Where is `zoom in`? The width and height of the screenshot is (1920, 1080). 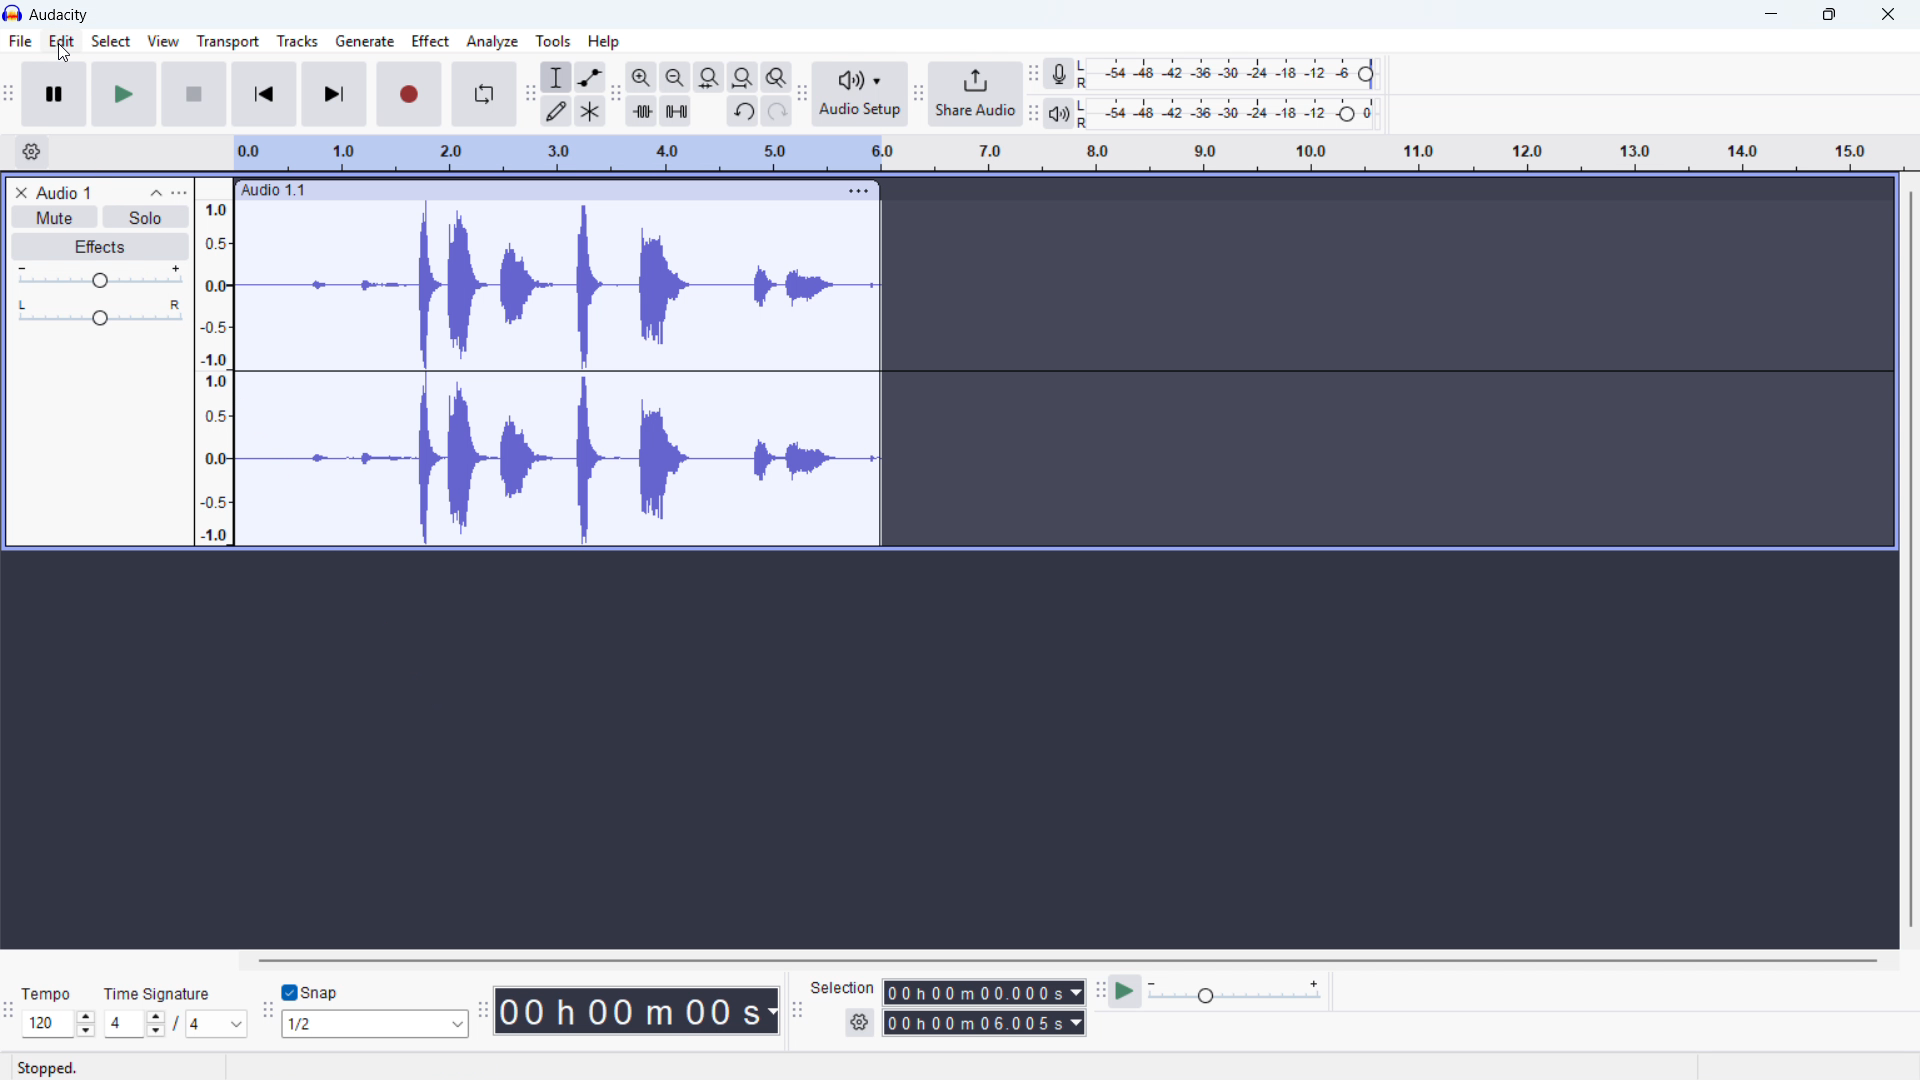 zoom in is located at coordinates (643, 78).